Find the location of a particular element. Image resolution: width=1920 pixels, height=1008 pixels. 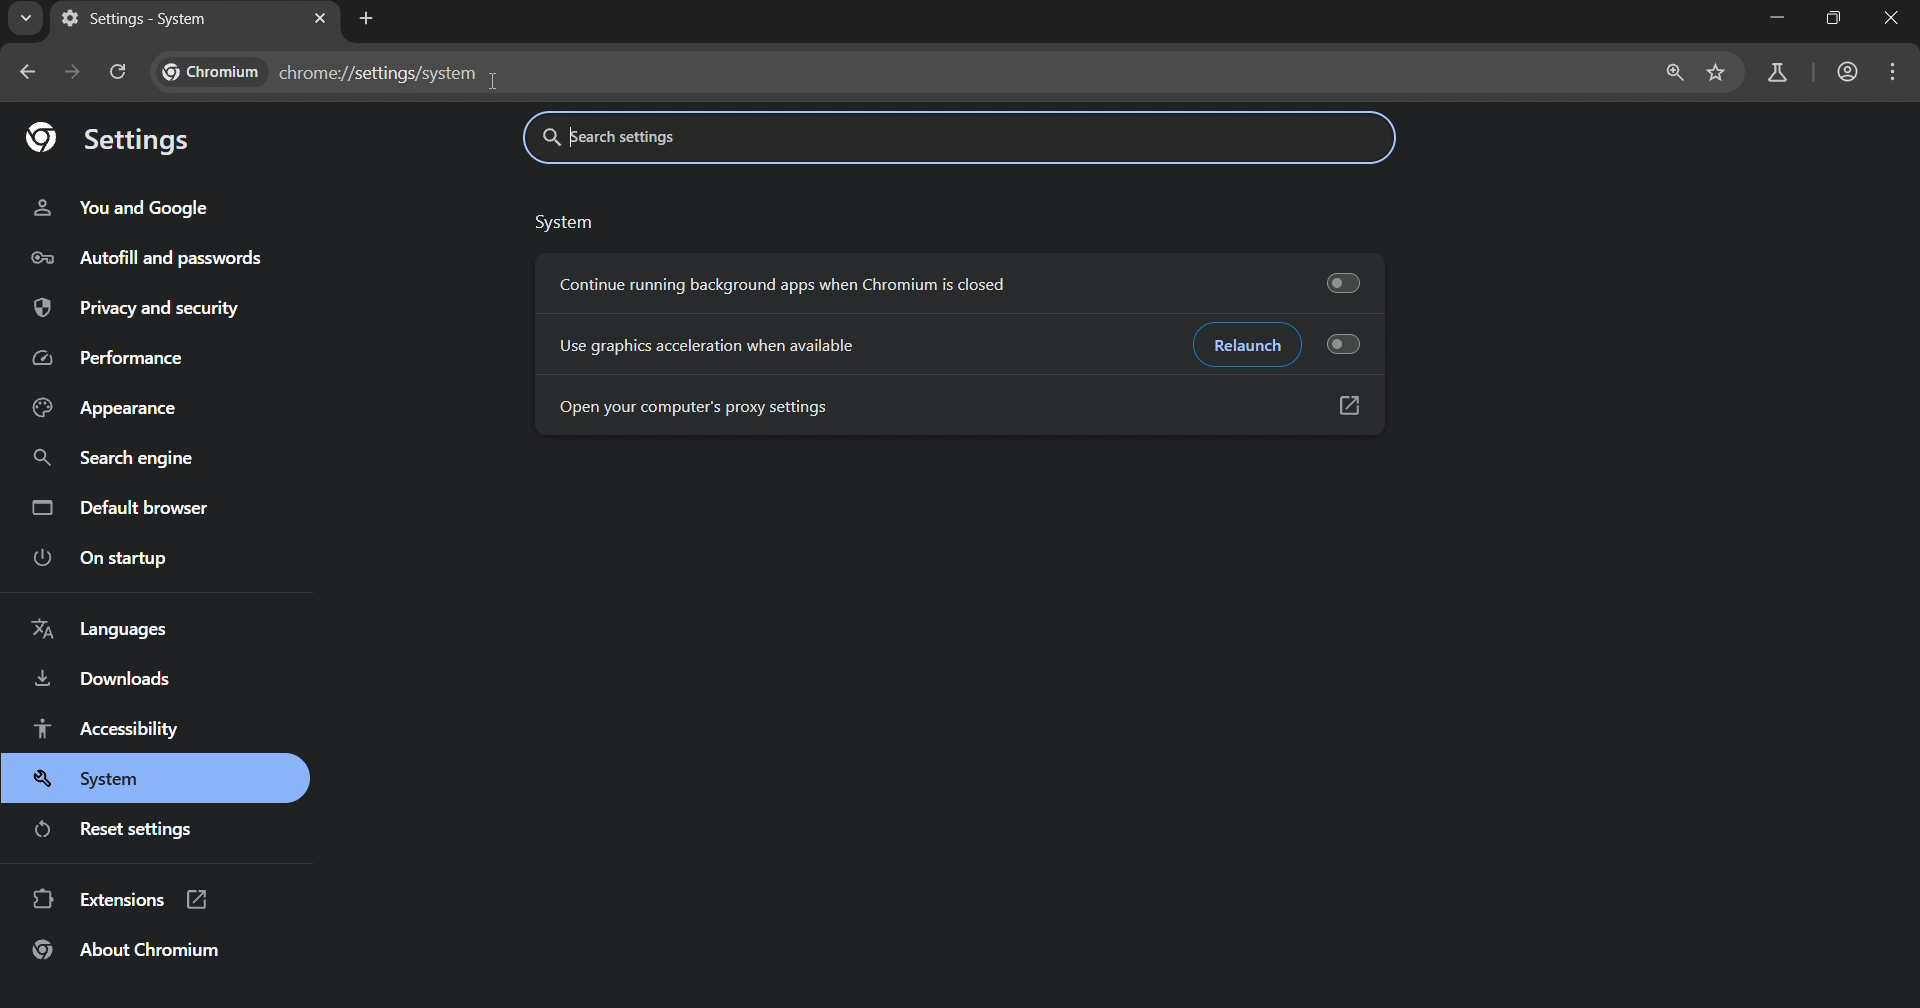

search labs is located at coordinates (1777, 72).